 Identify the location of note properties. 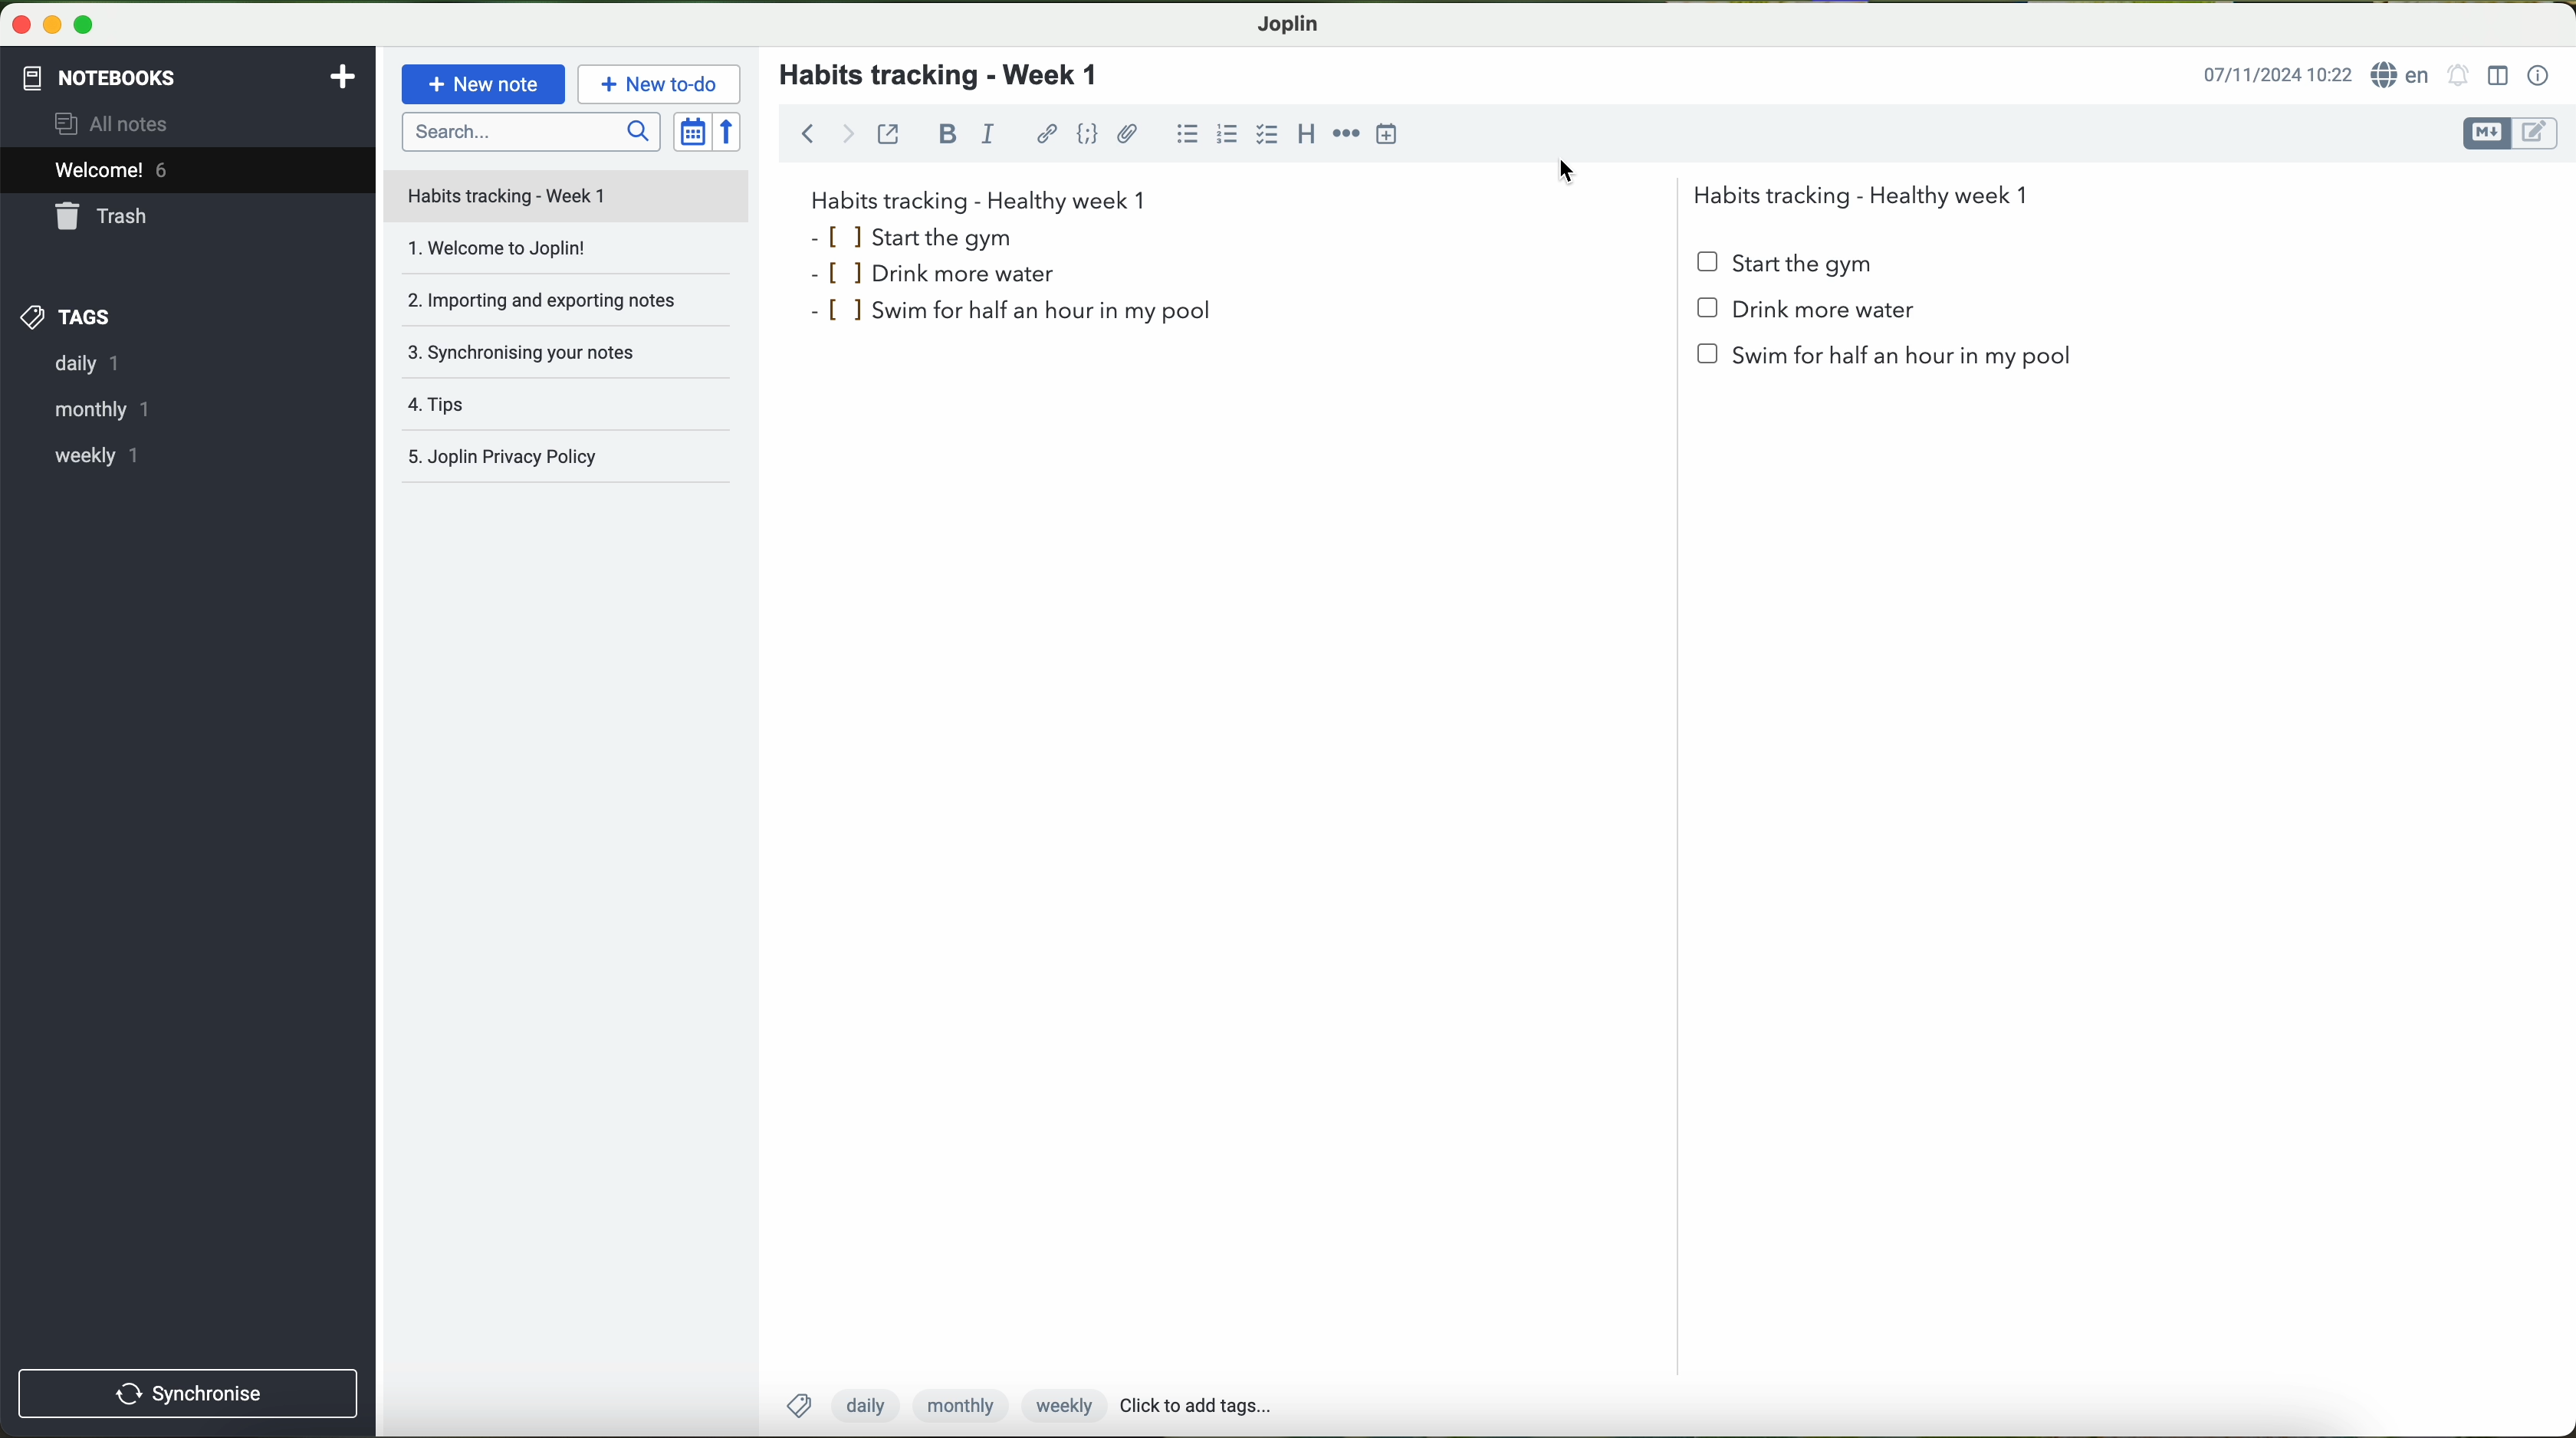
(2540, 77).